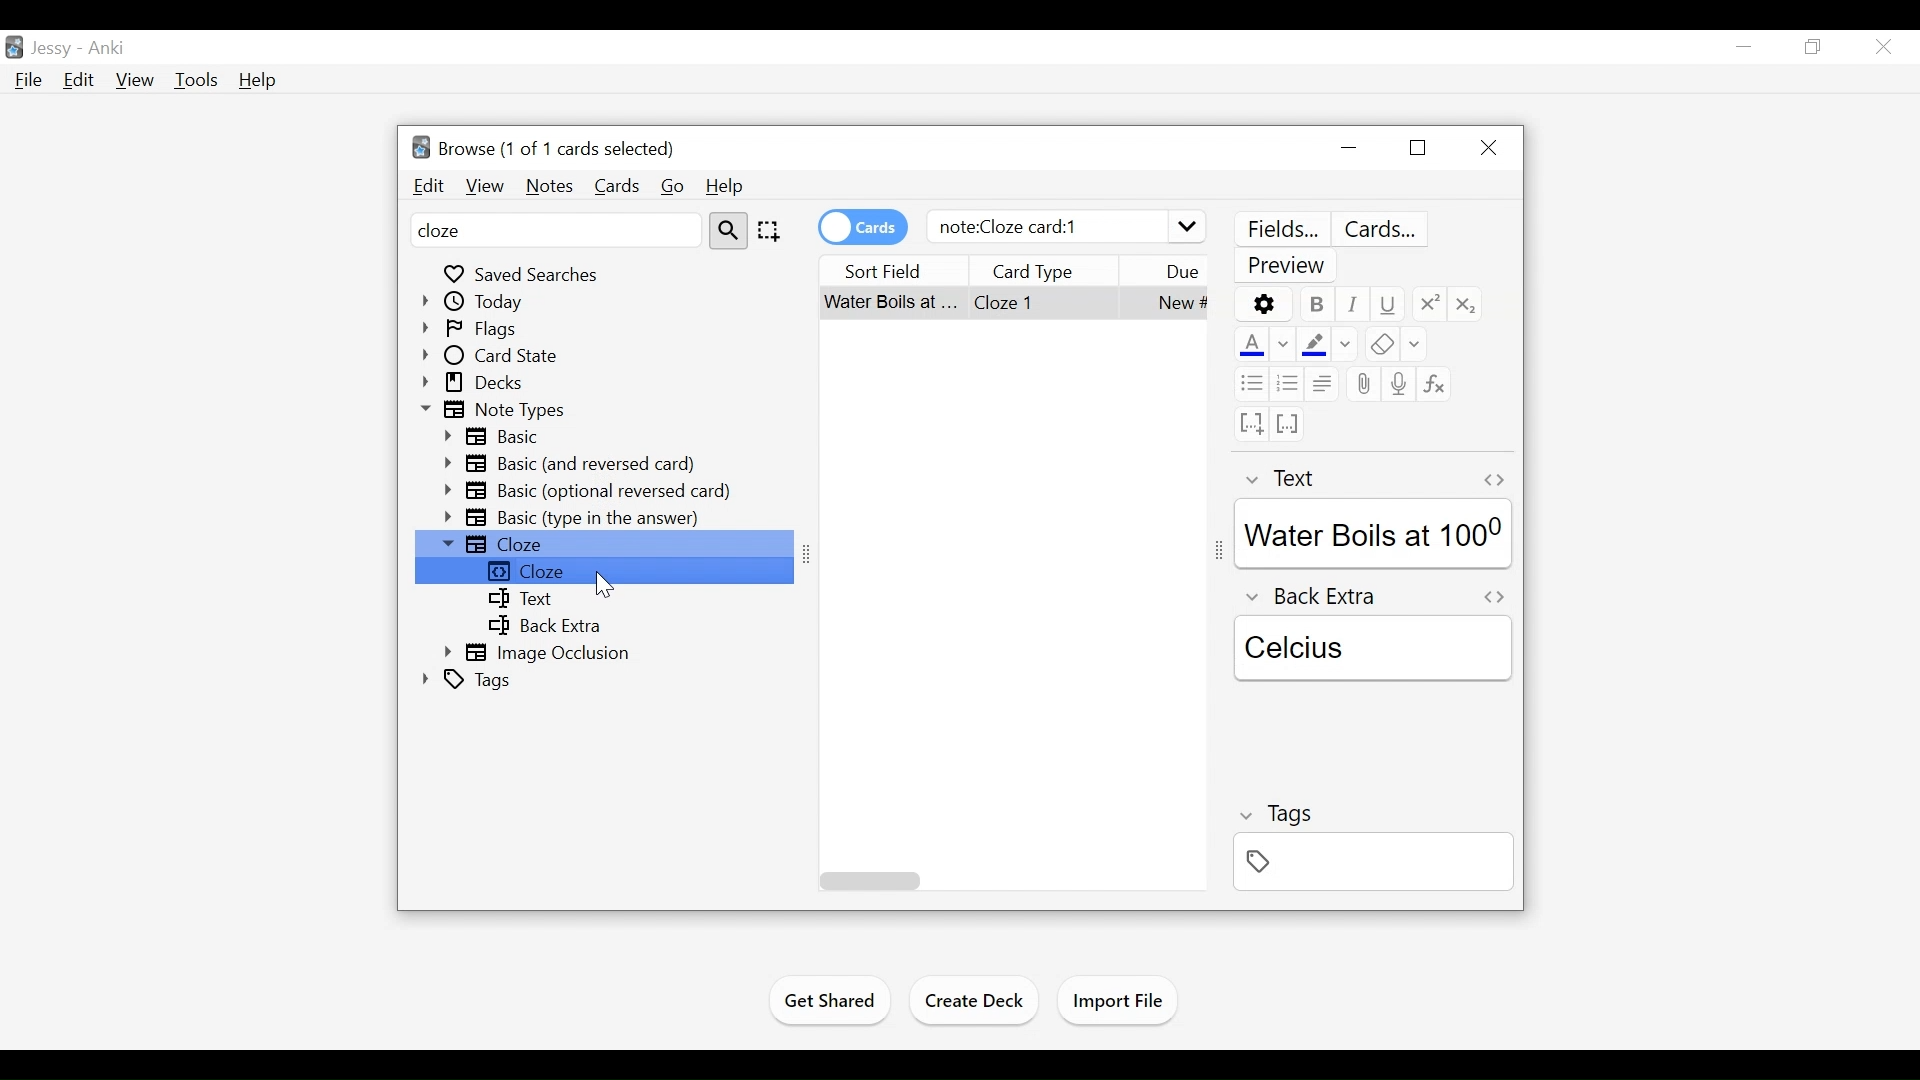  What do you see at coordinates (548, 185) in the screenshot?
I see `Notes` at bounding box center [548, 185].